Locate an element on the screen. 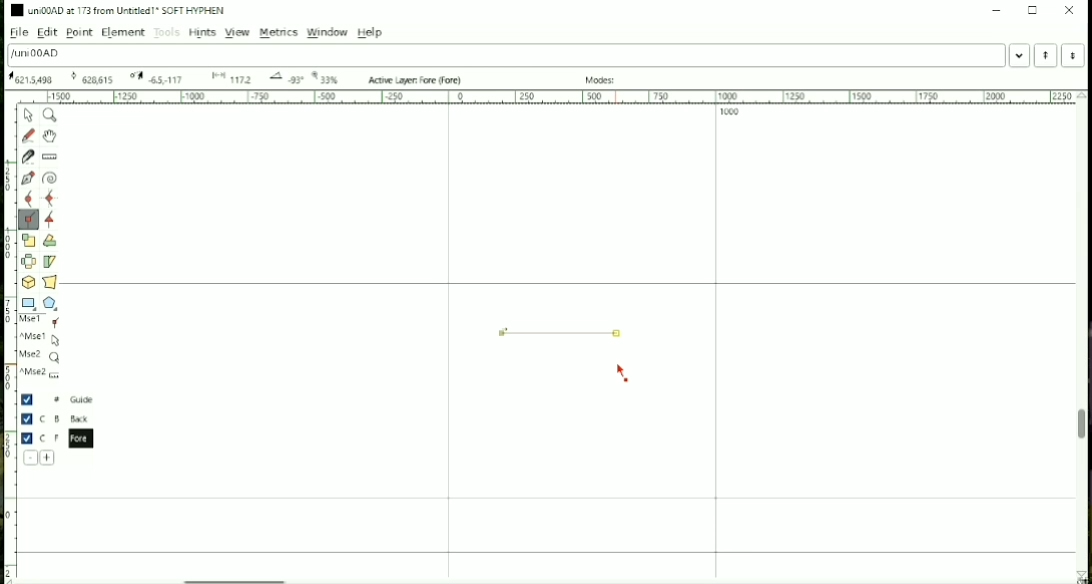  Fore is located at coordinates (63, 438).